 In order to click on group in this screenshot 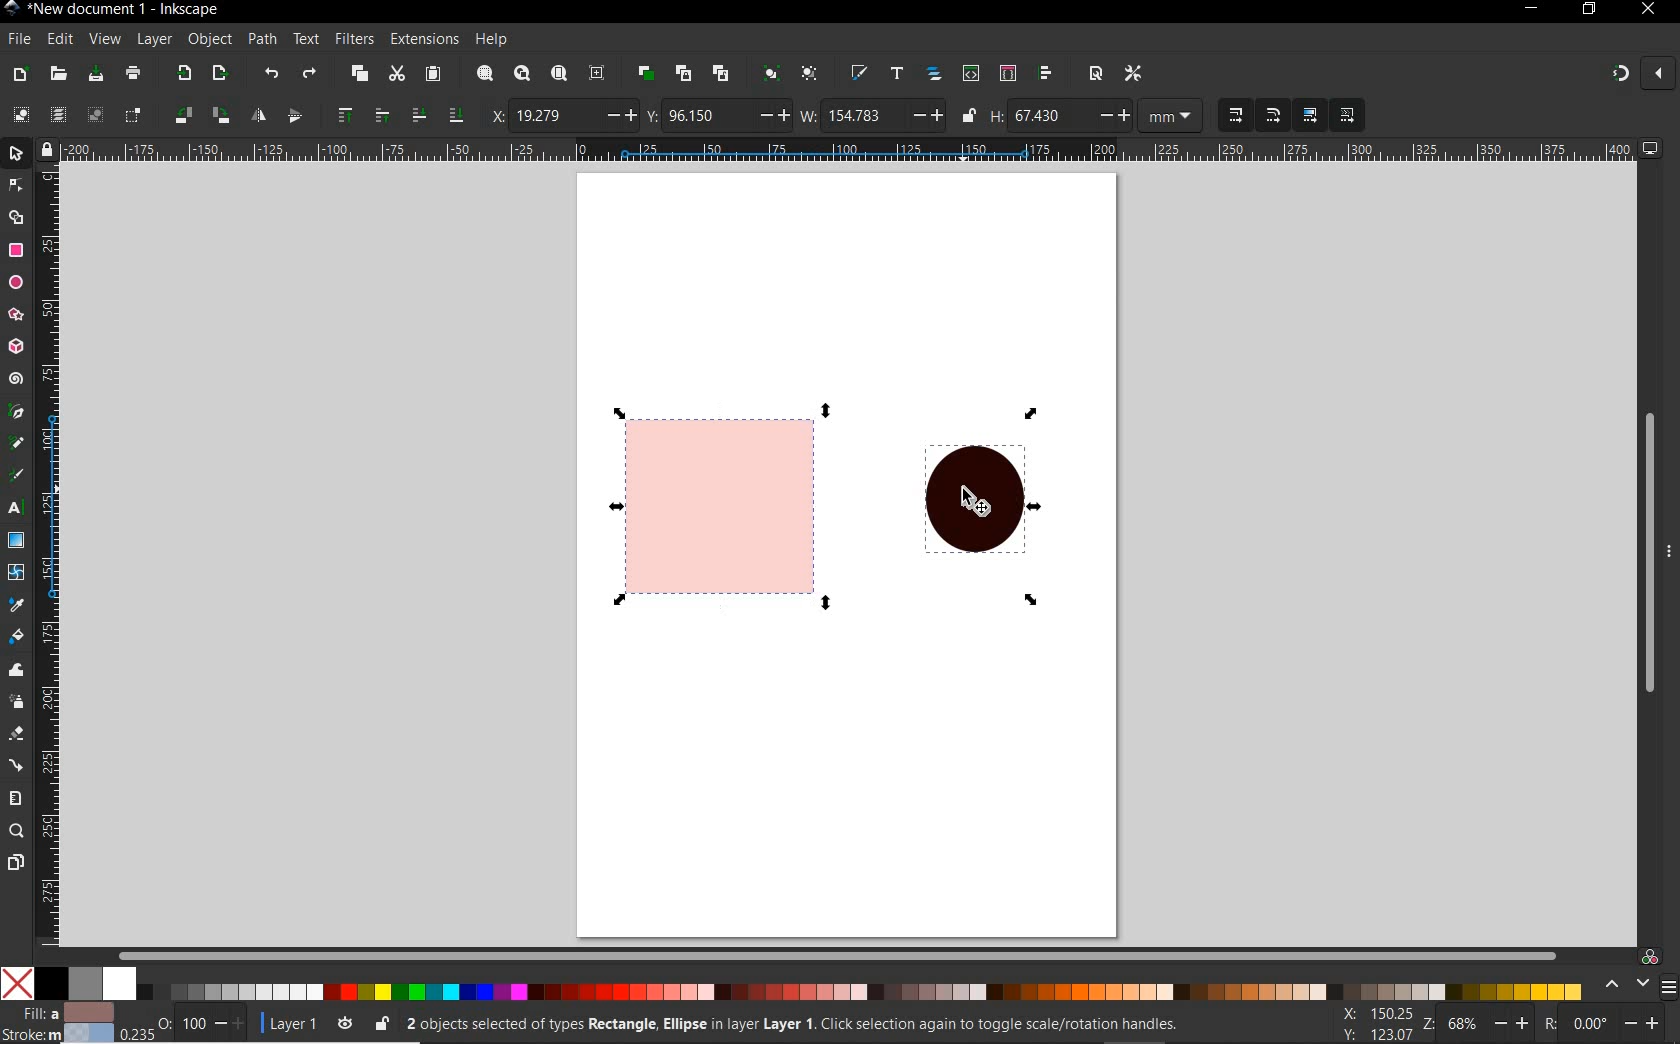, I will do `click(773, 74)`.